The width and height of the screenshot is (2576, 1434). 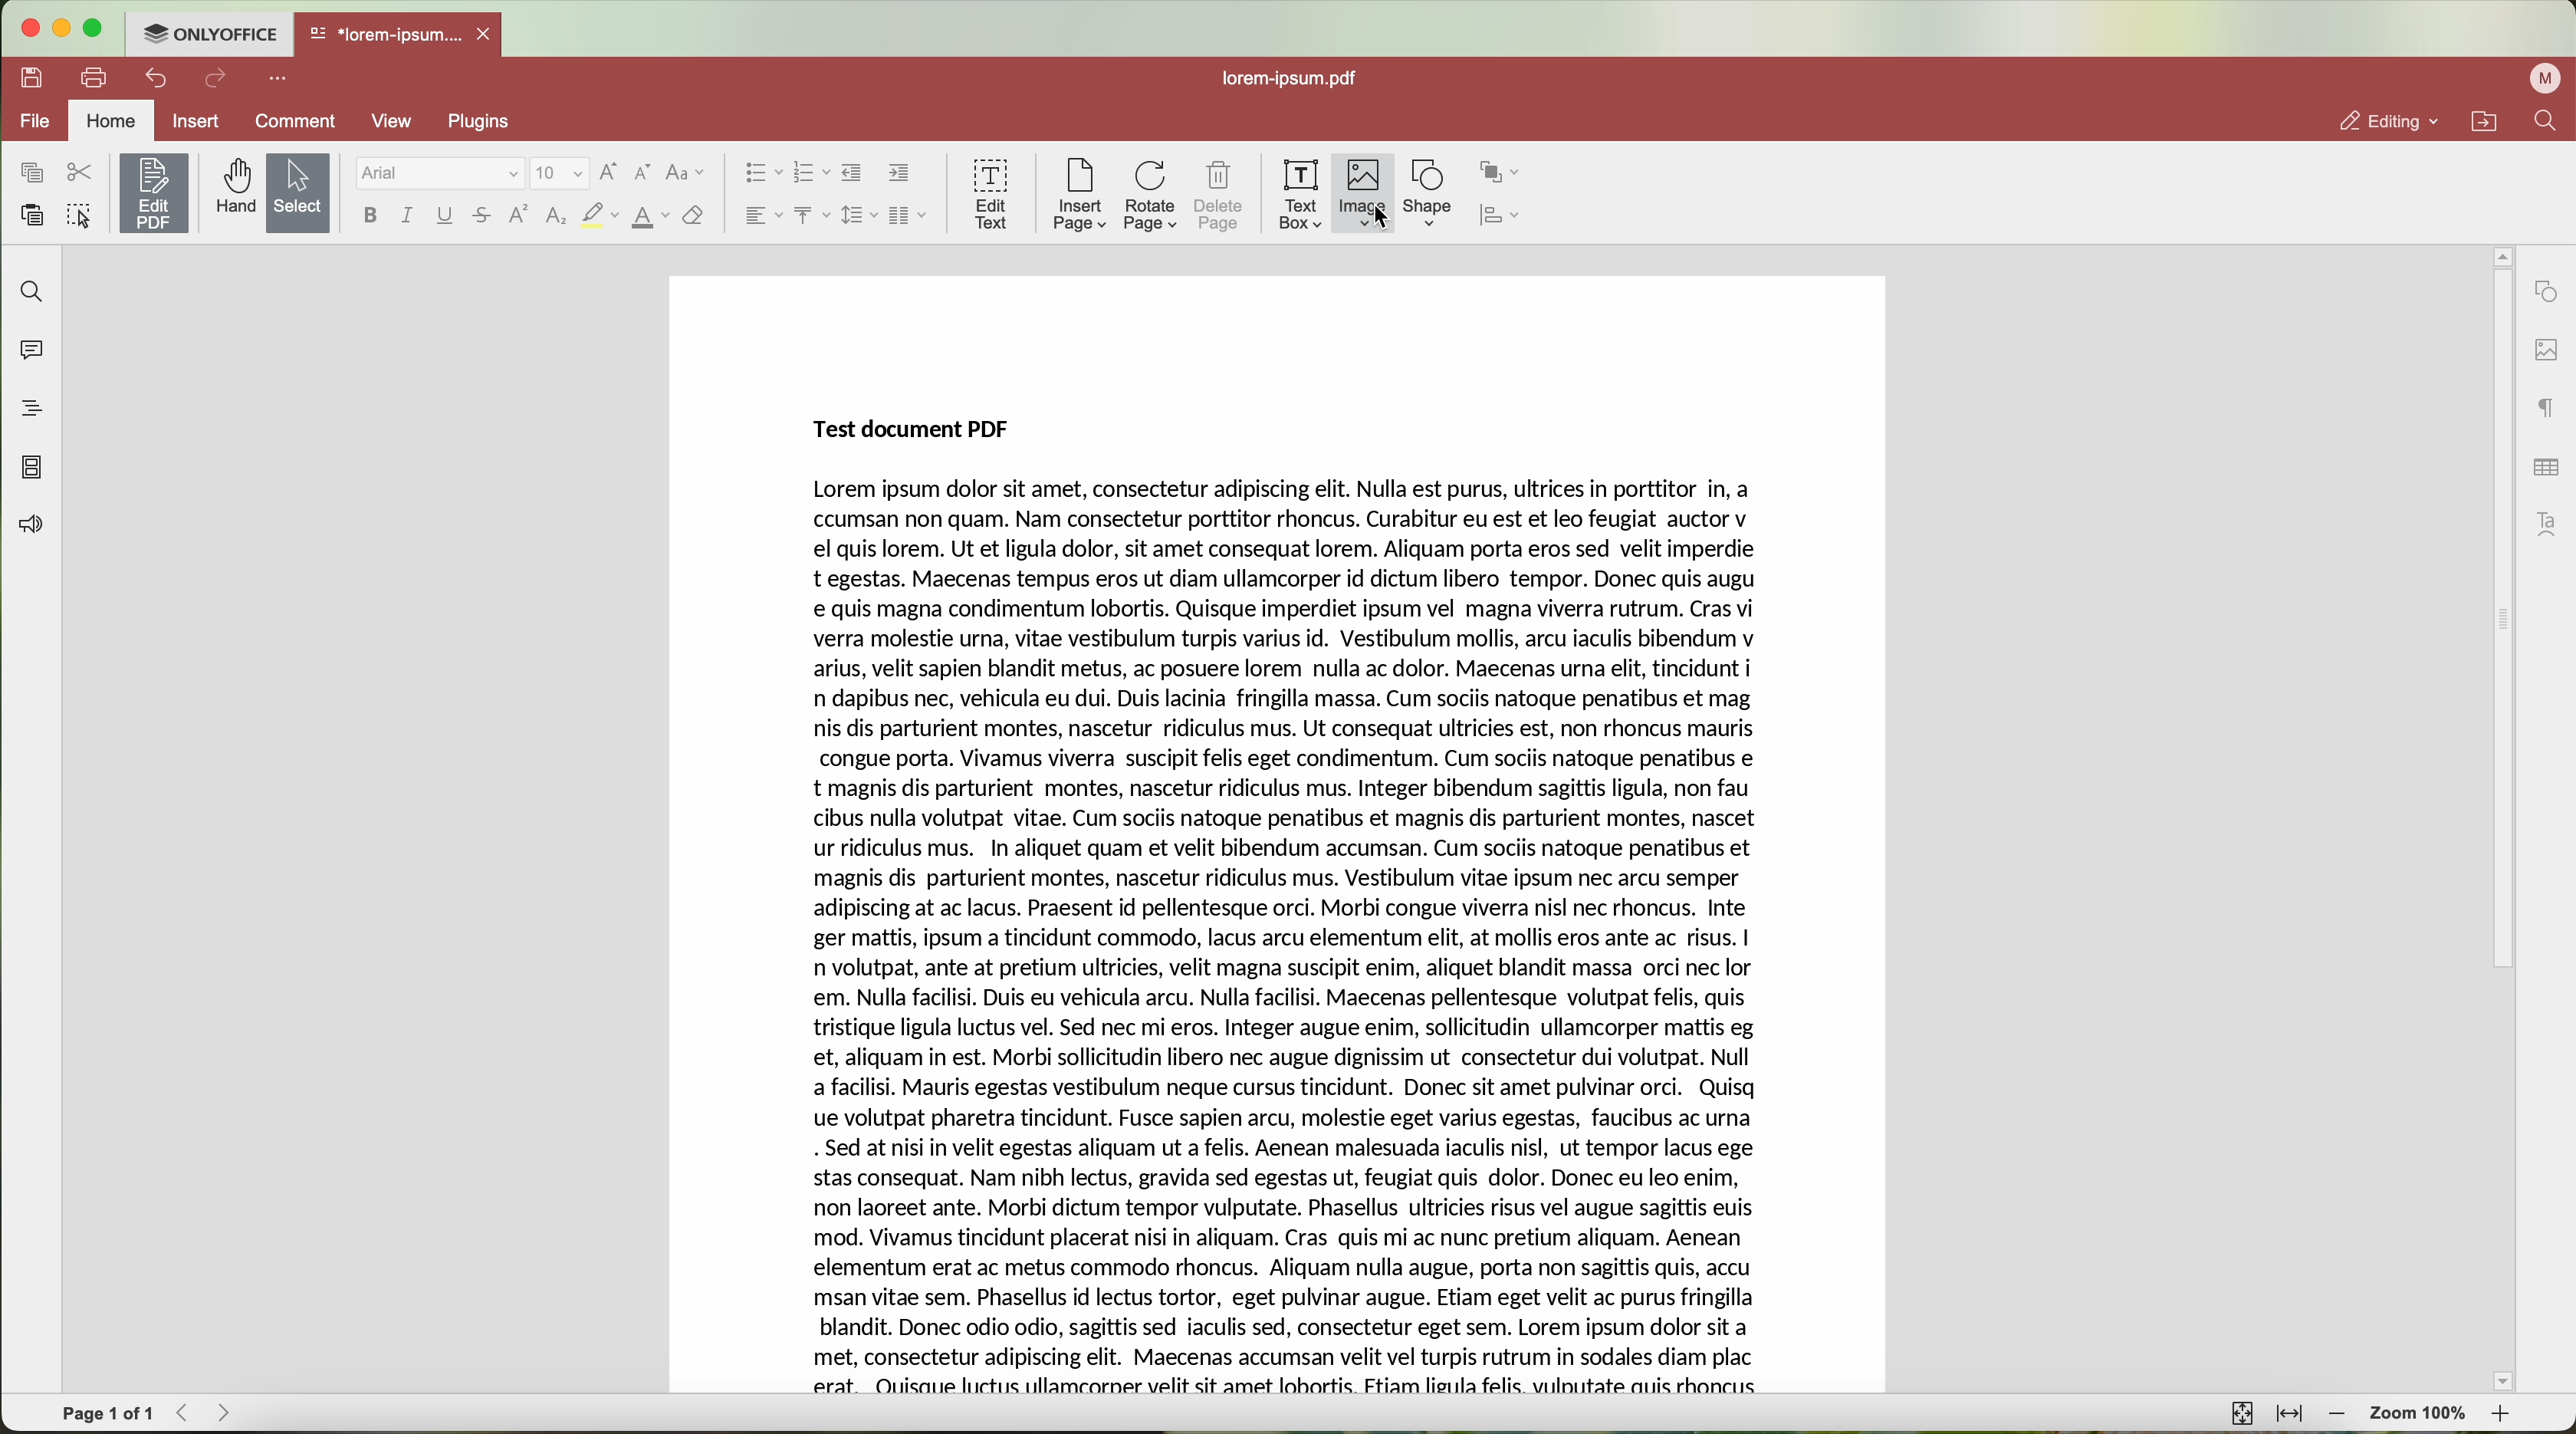 What do you see at coordinates (30, 467) in the screenshot?
I see `page thumbnails` at bounding box center [30, 467].